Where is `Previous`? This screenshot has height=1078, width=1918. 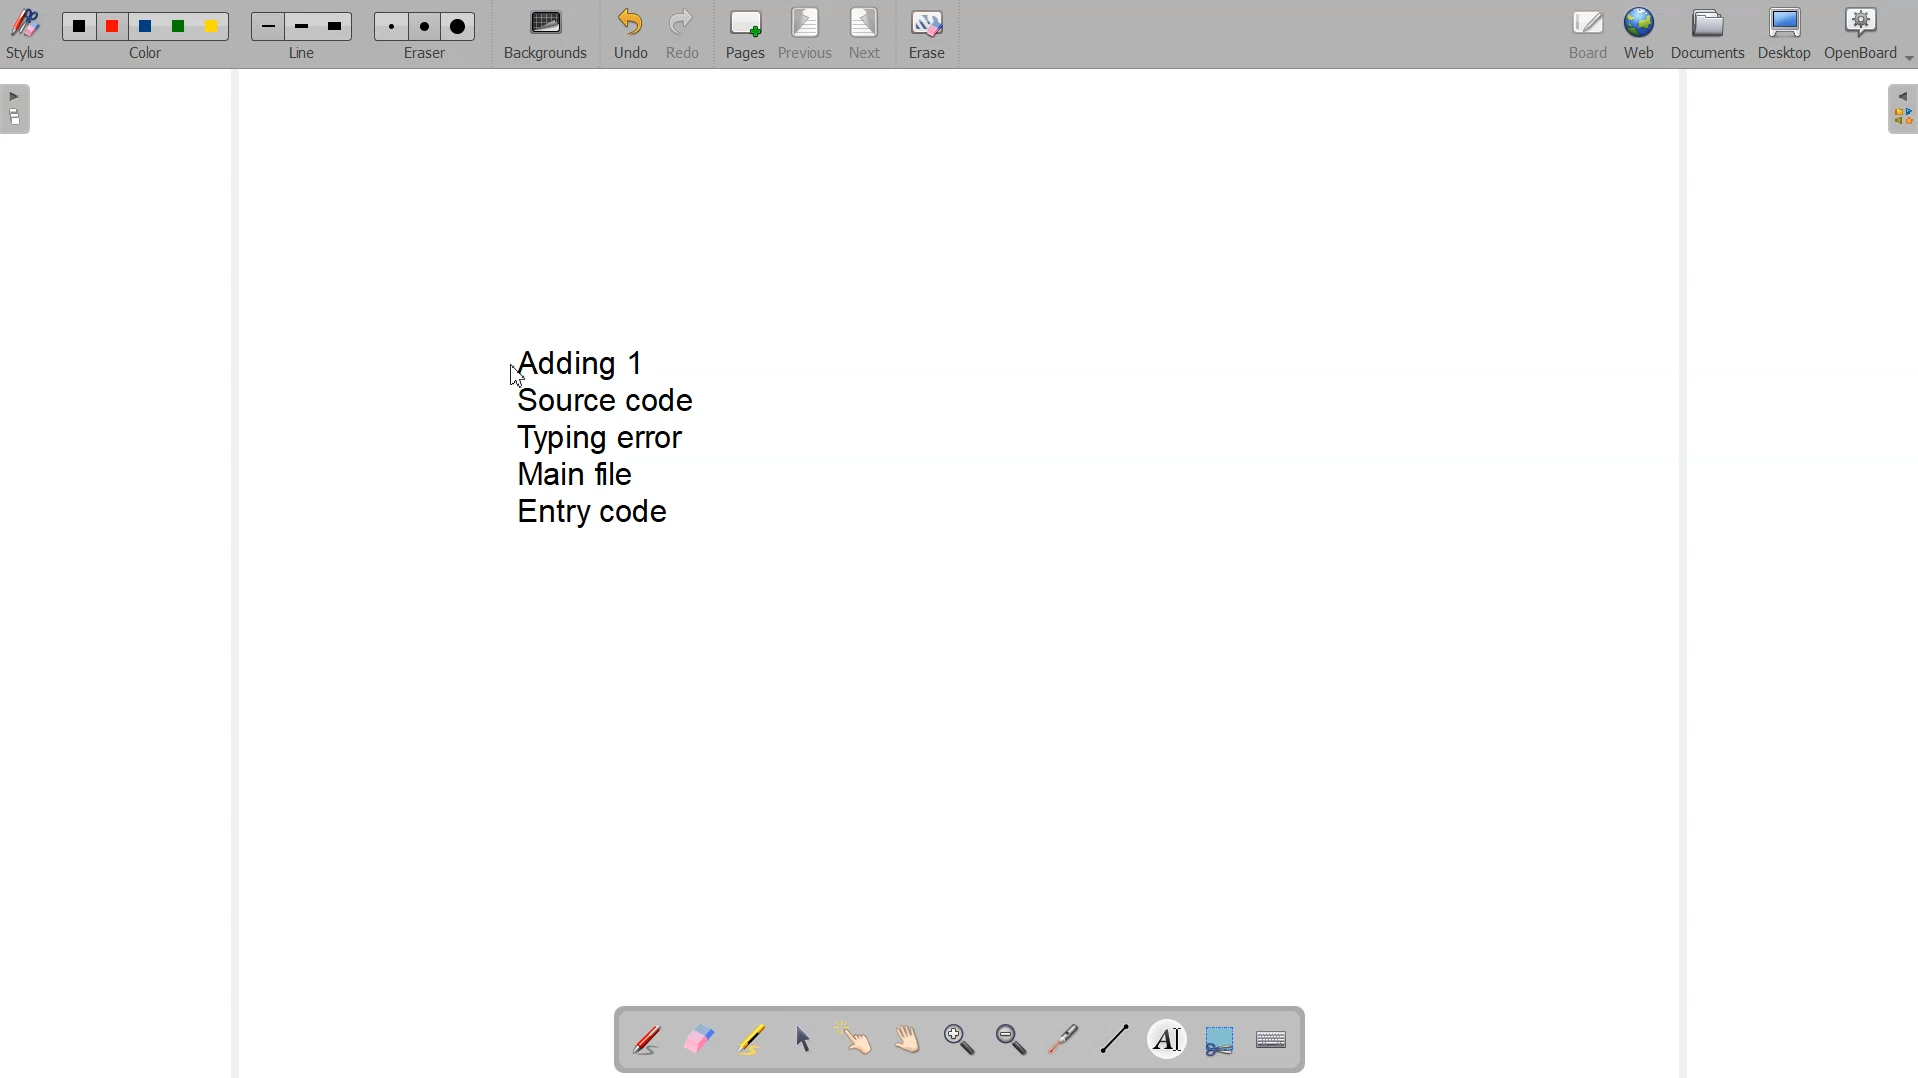 Previous is located at coordinates (805, 35).